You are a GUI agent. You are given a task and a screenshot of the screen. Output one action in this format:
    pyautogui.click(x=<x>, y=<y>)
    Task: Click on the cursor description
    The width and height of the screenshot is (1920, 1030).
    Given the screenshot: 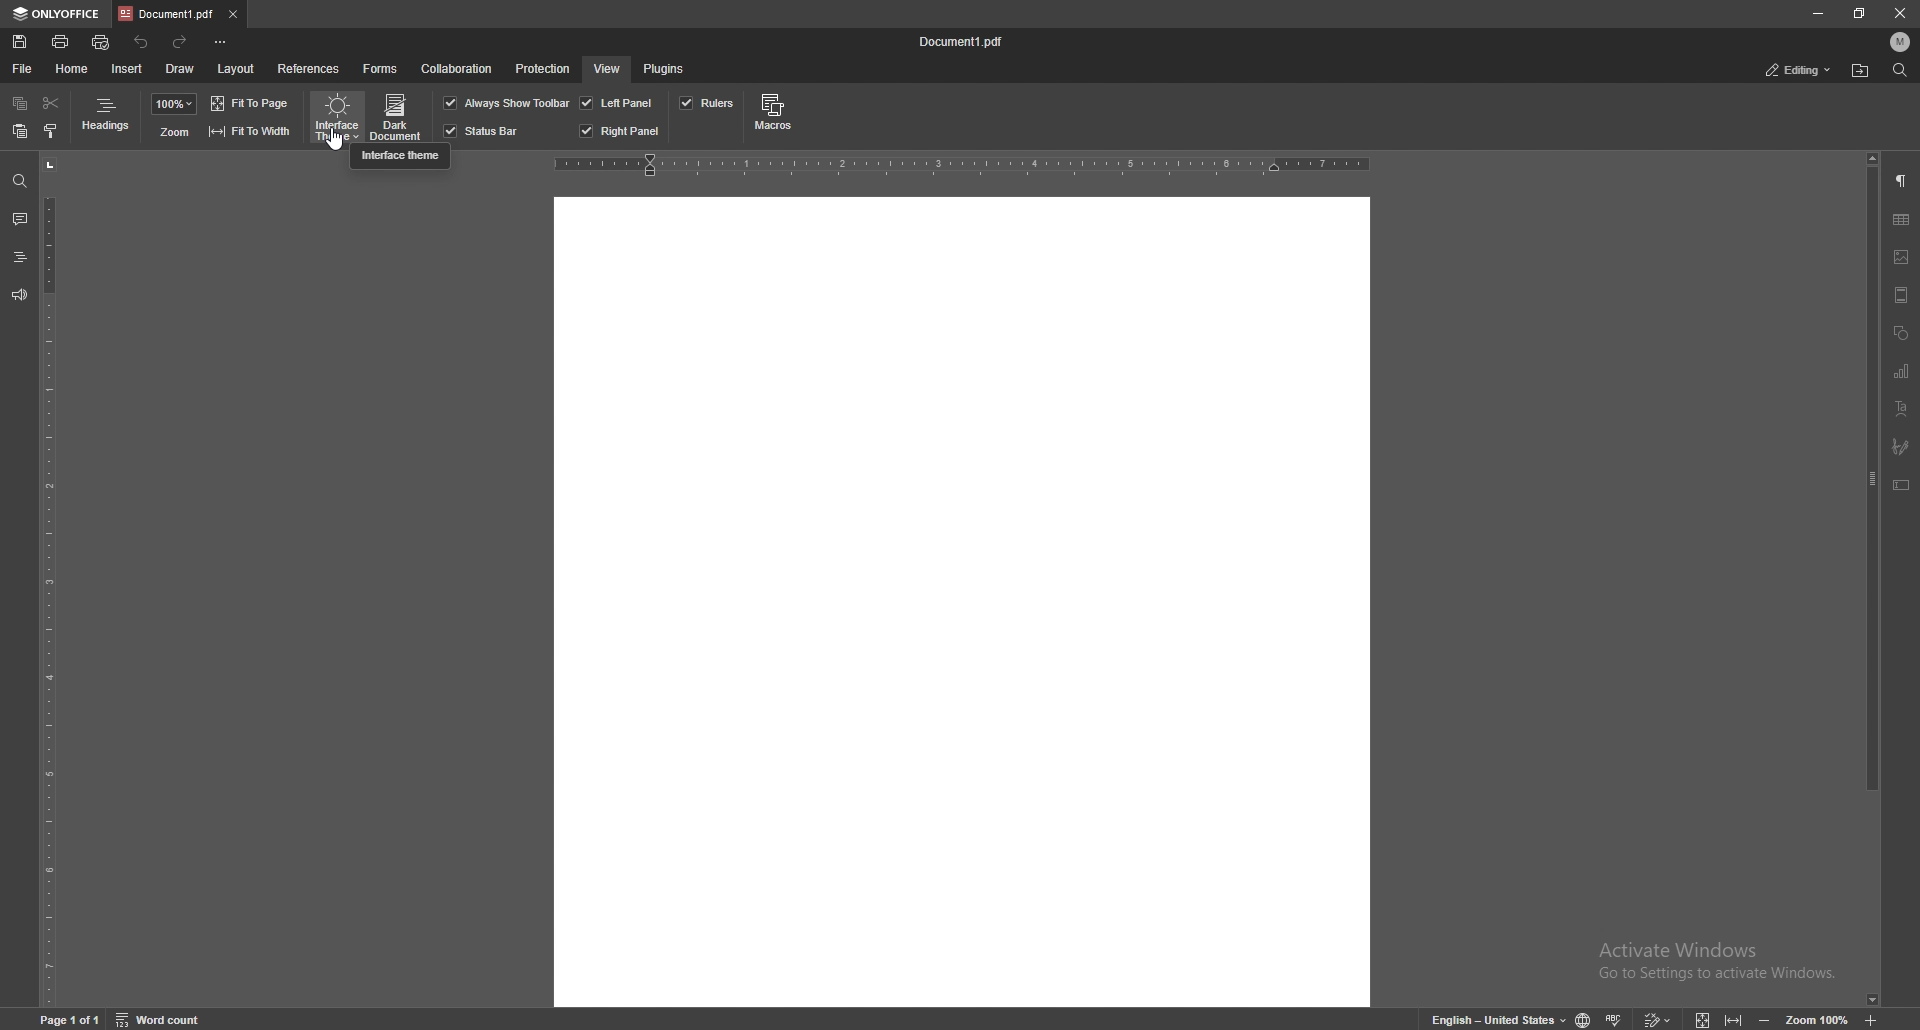 What is the action you would take?
    pyautogui.click(x=399, y=156)
    